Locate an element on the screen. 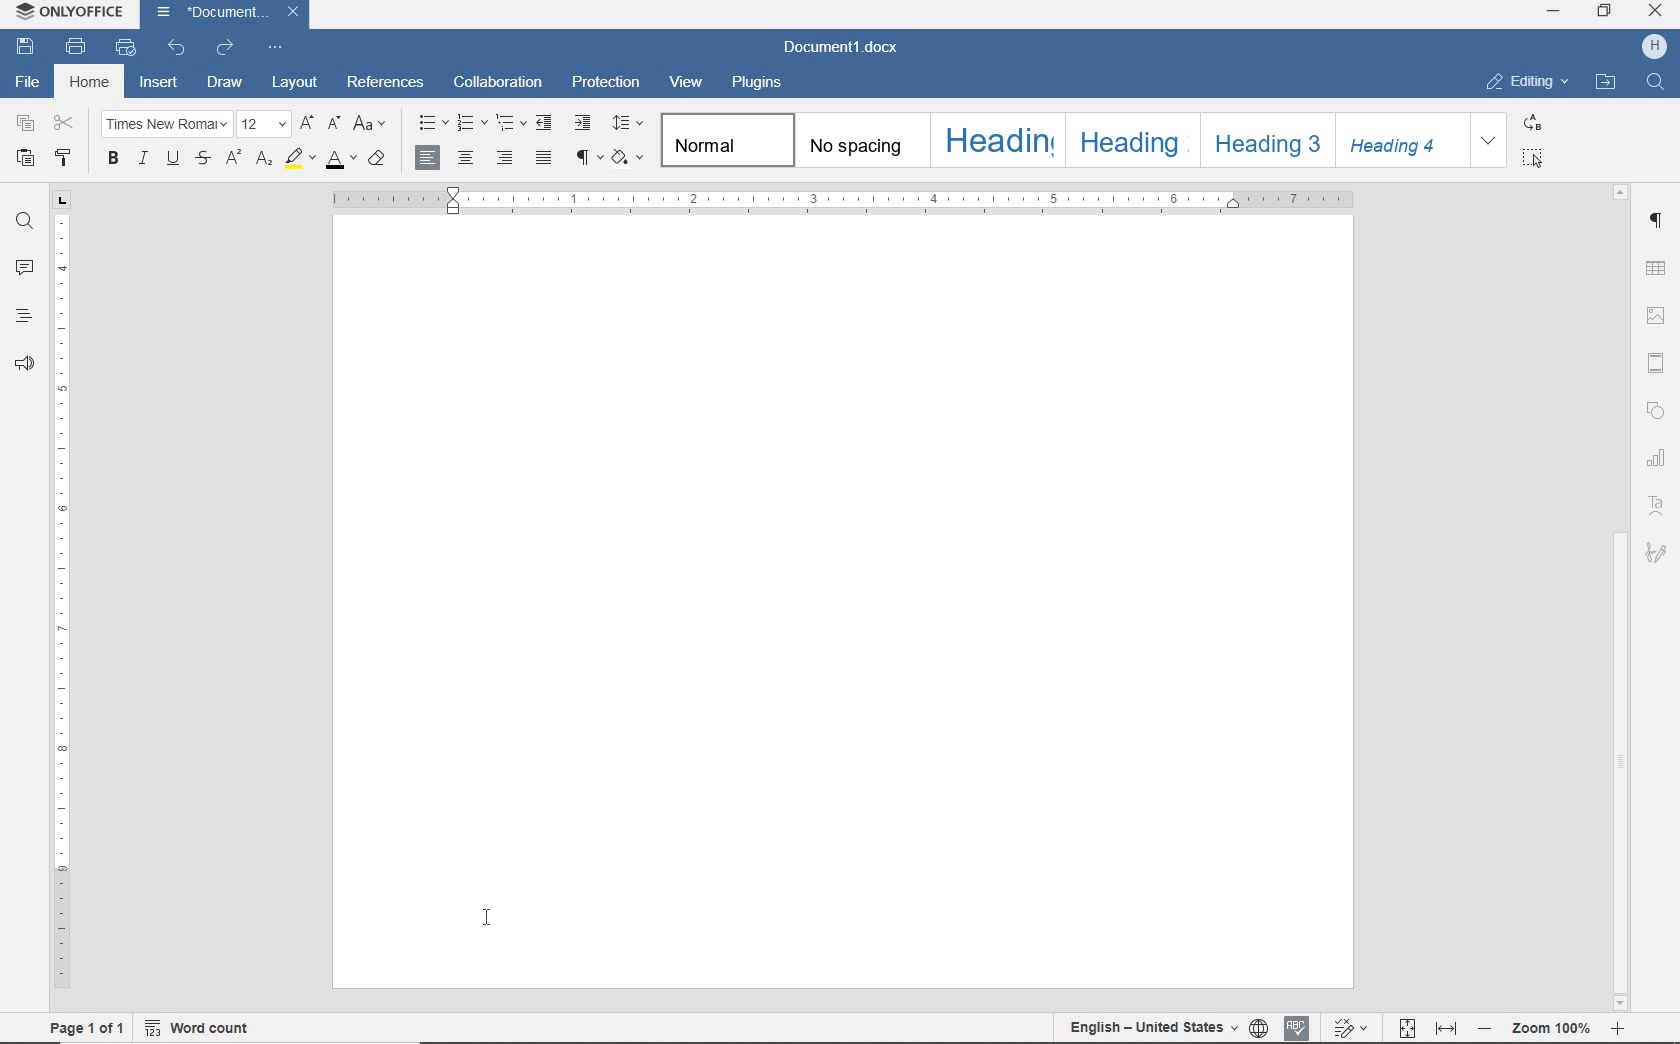 The height and width of the screenshot is (1044, 1680). Heading 4 is located at coordinates (1408, 139).